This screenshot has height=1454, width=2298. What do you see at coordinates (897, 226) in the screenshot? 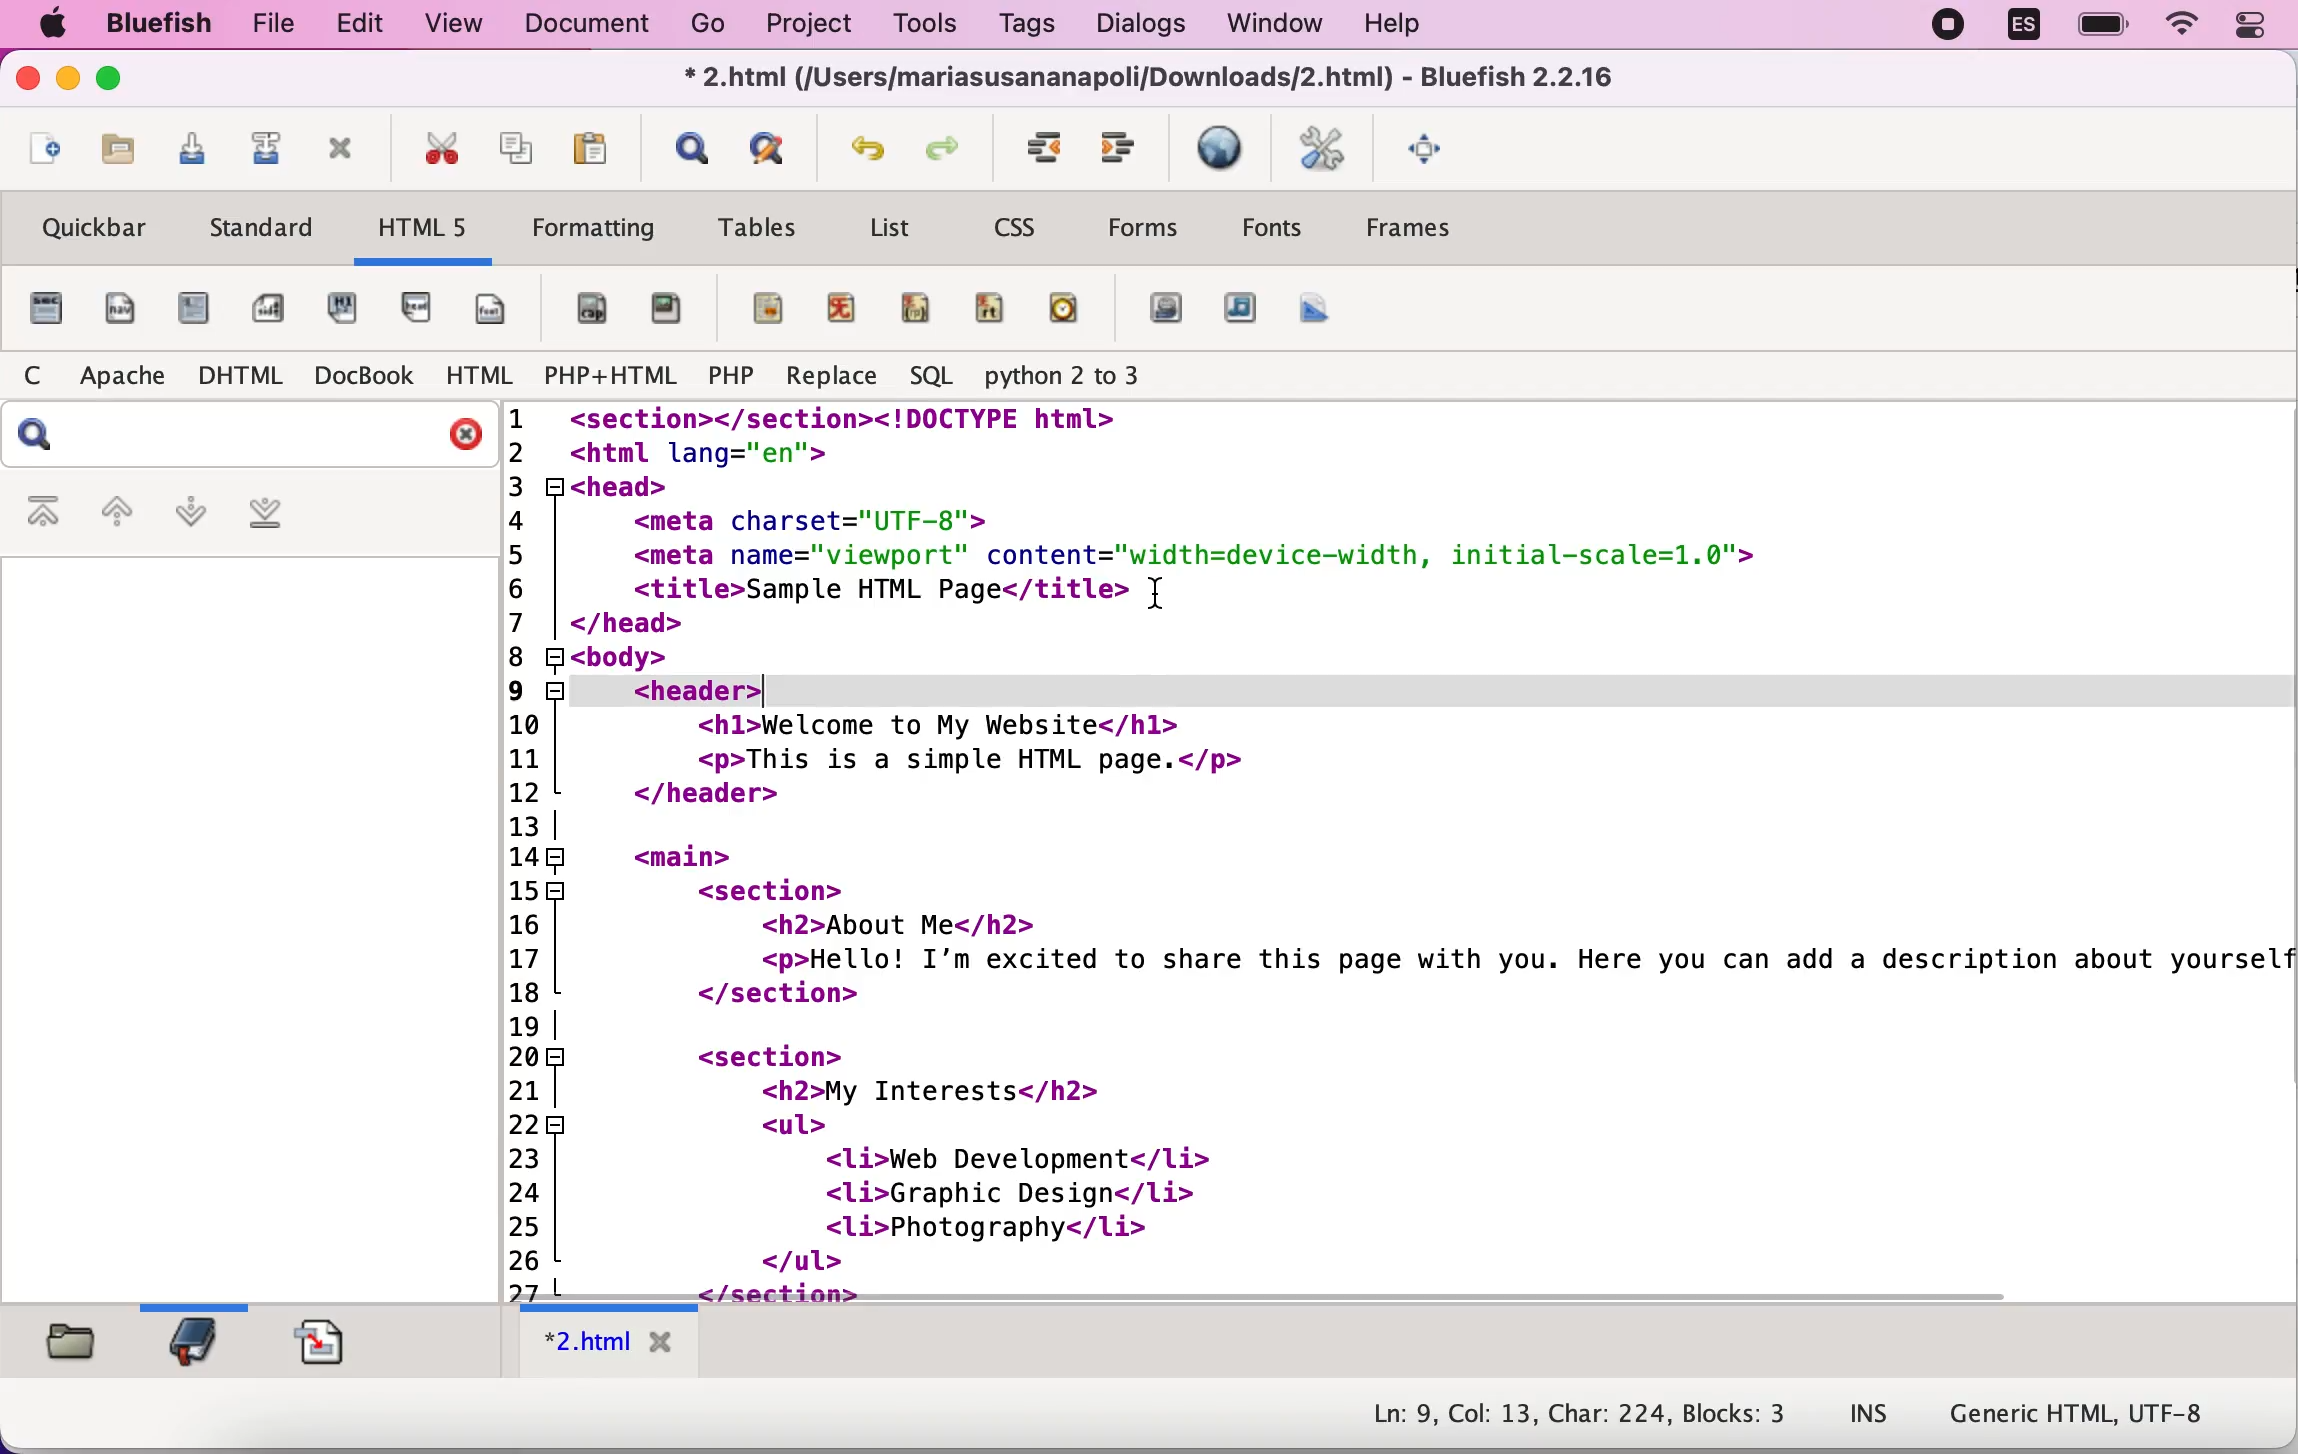
I see `list` at bounding box center [897, 226].